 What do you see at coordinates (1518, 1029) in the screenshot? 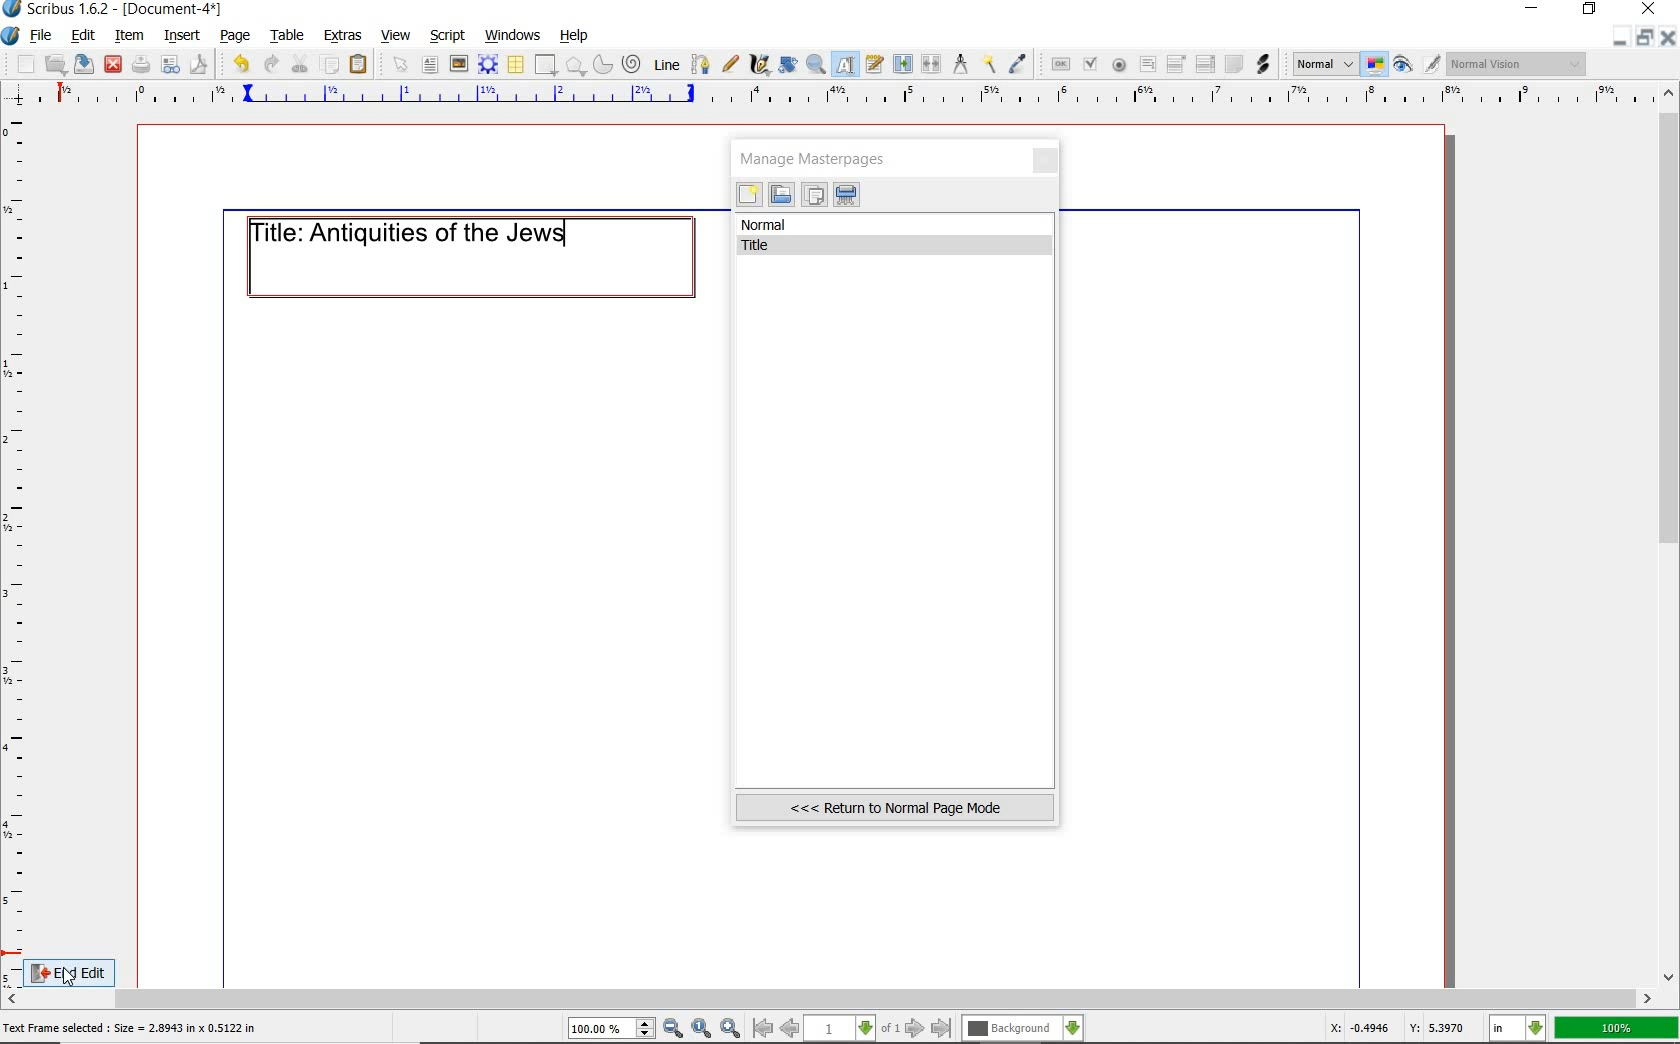
I see `in` at bounding box center [1518, 1029].